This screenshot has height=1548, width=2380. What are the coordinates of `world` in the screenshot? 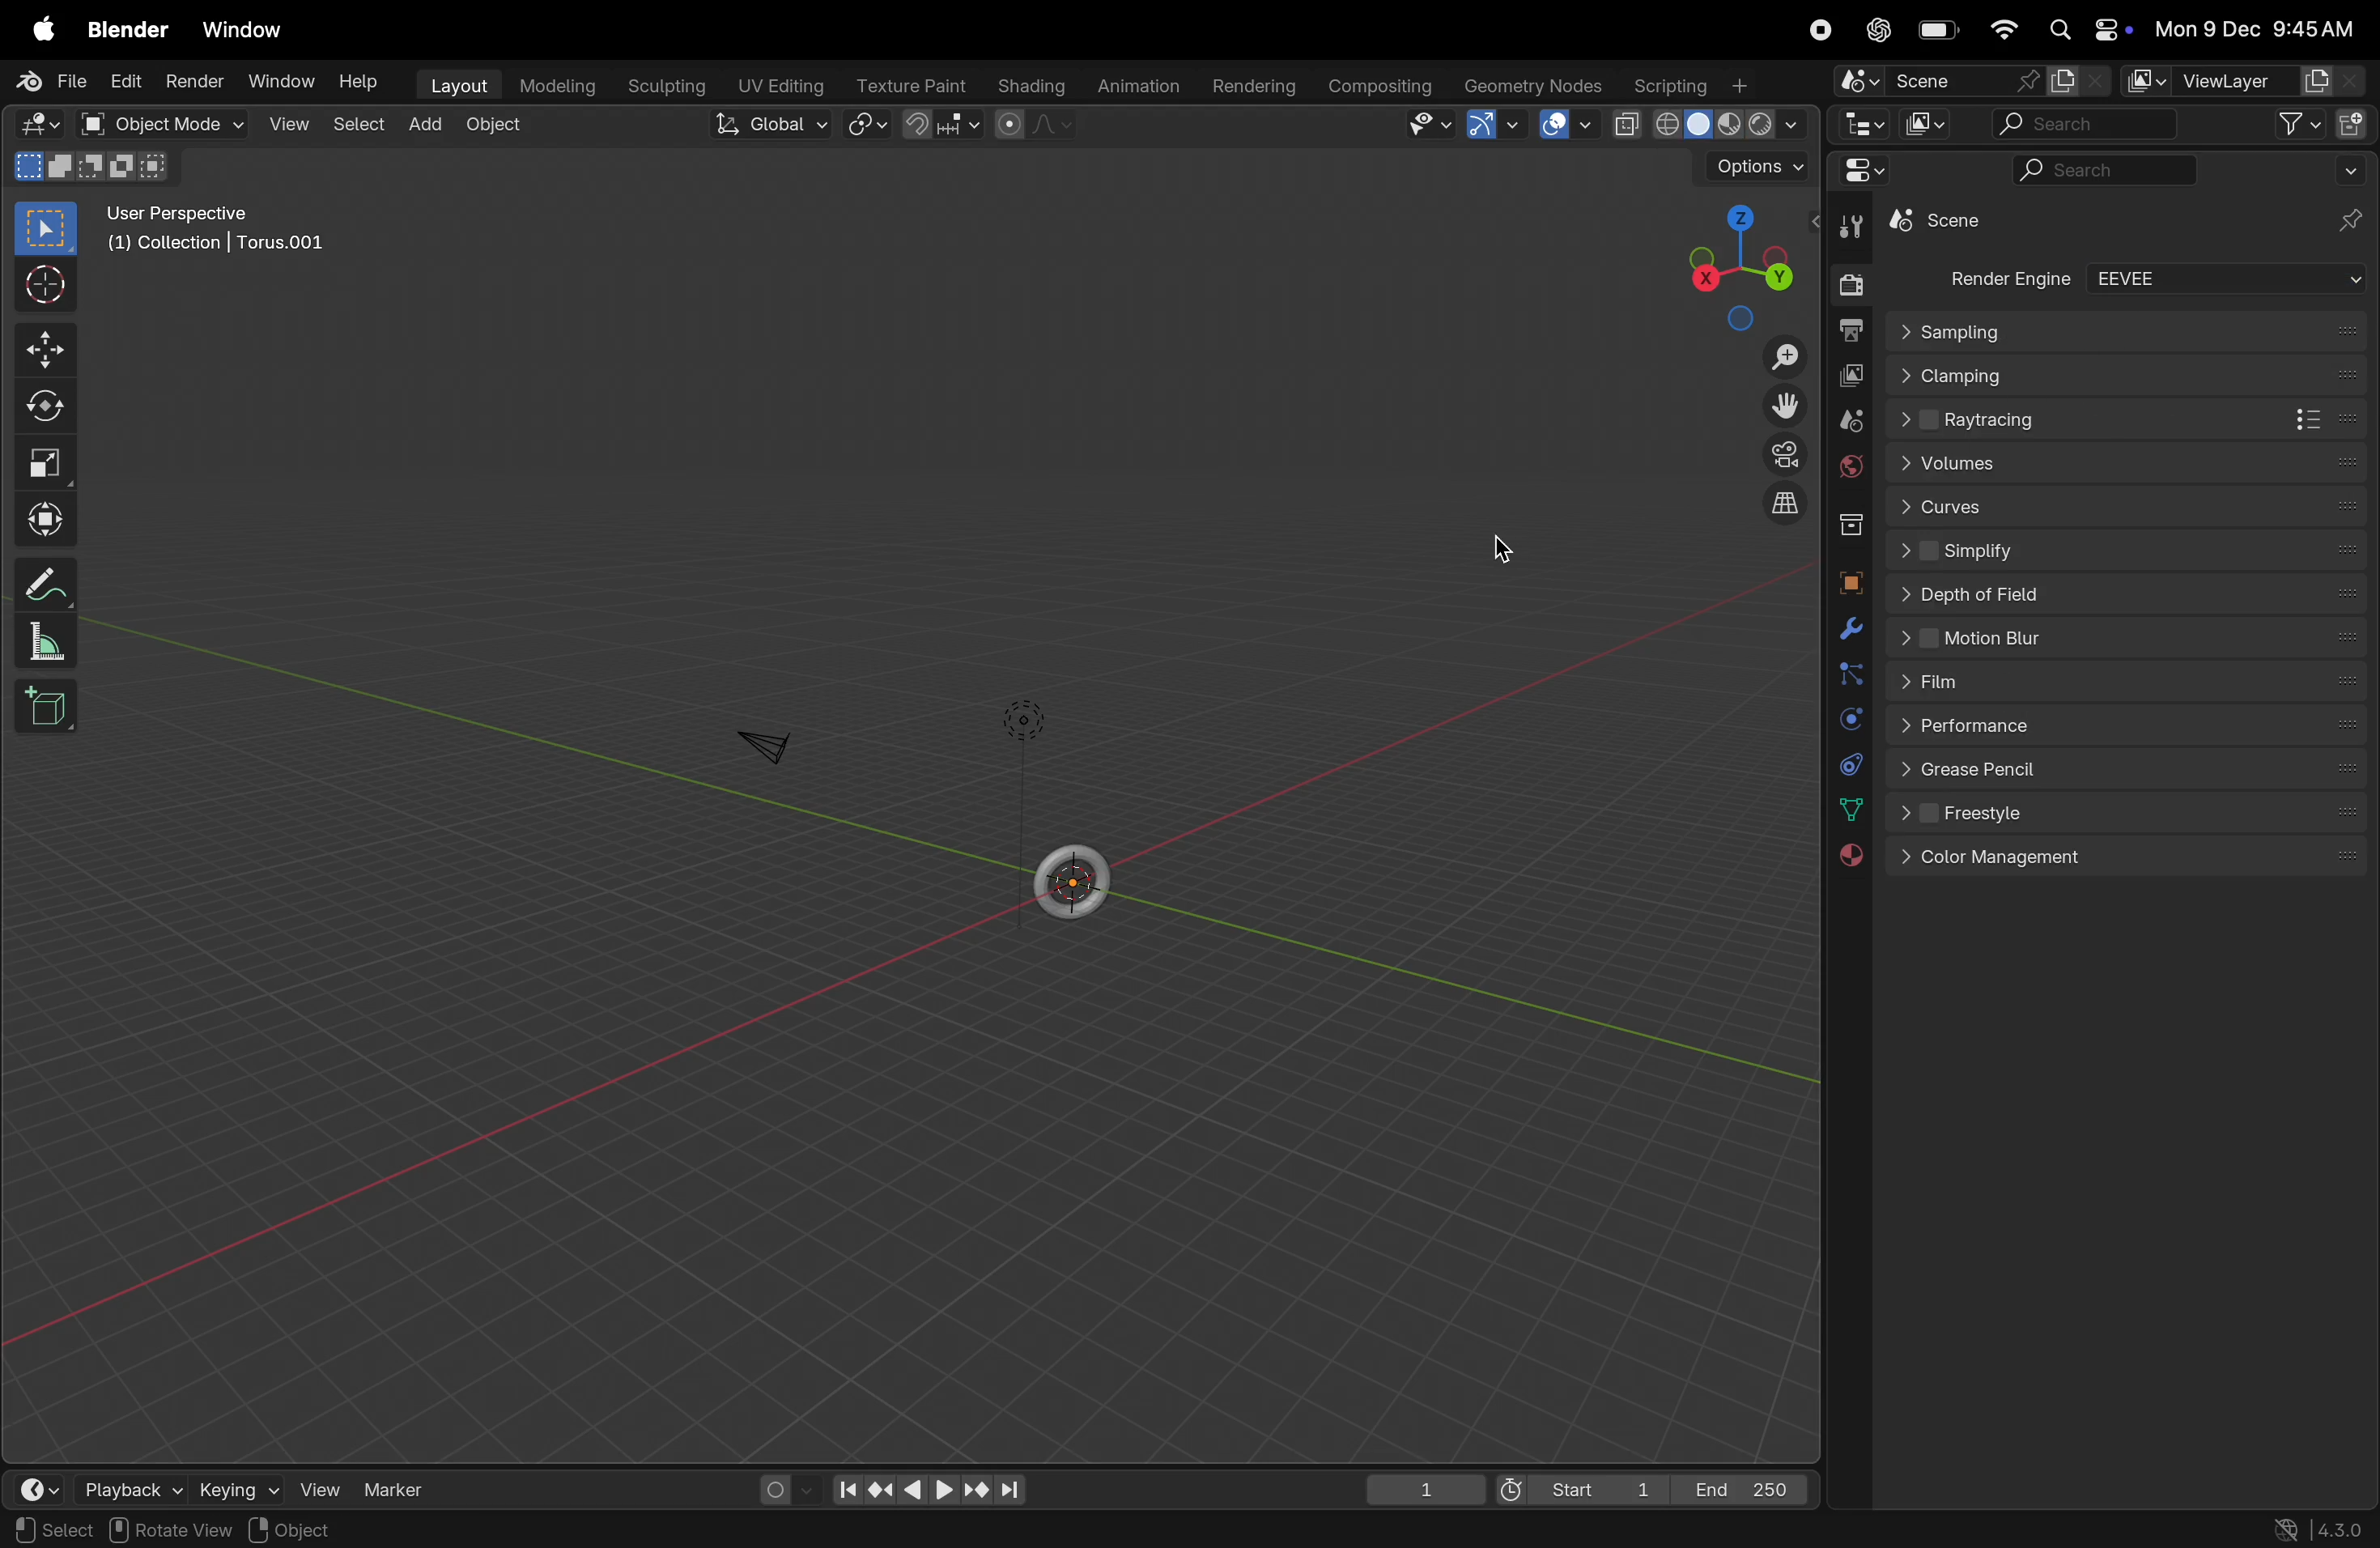 It's located at (1842, 469).